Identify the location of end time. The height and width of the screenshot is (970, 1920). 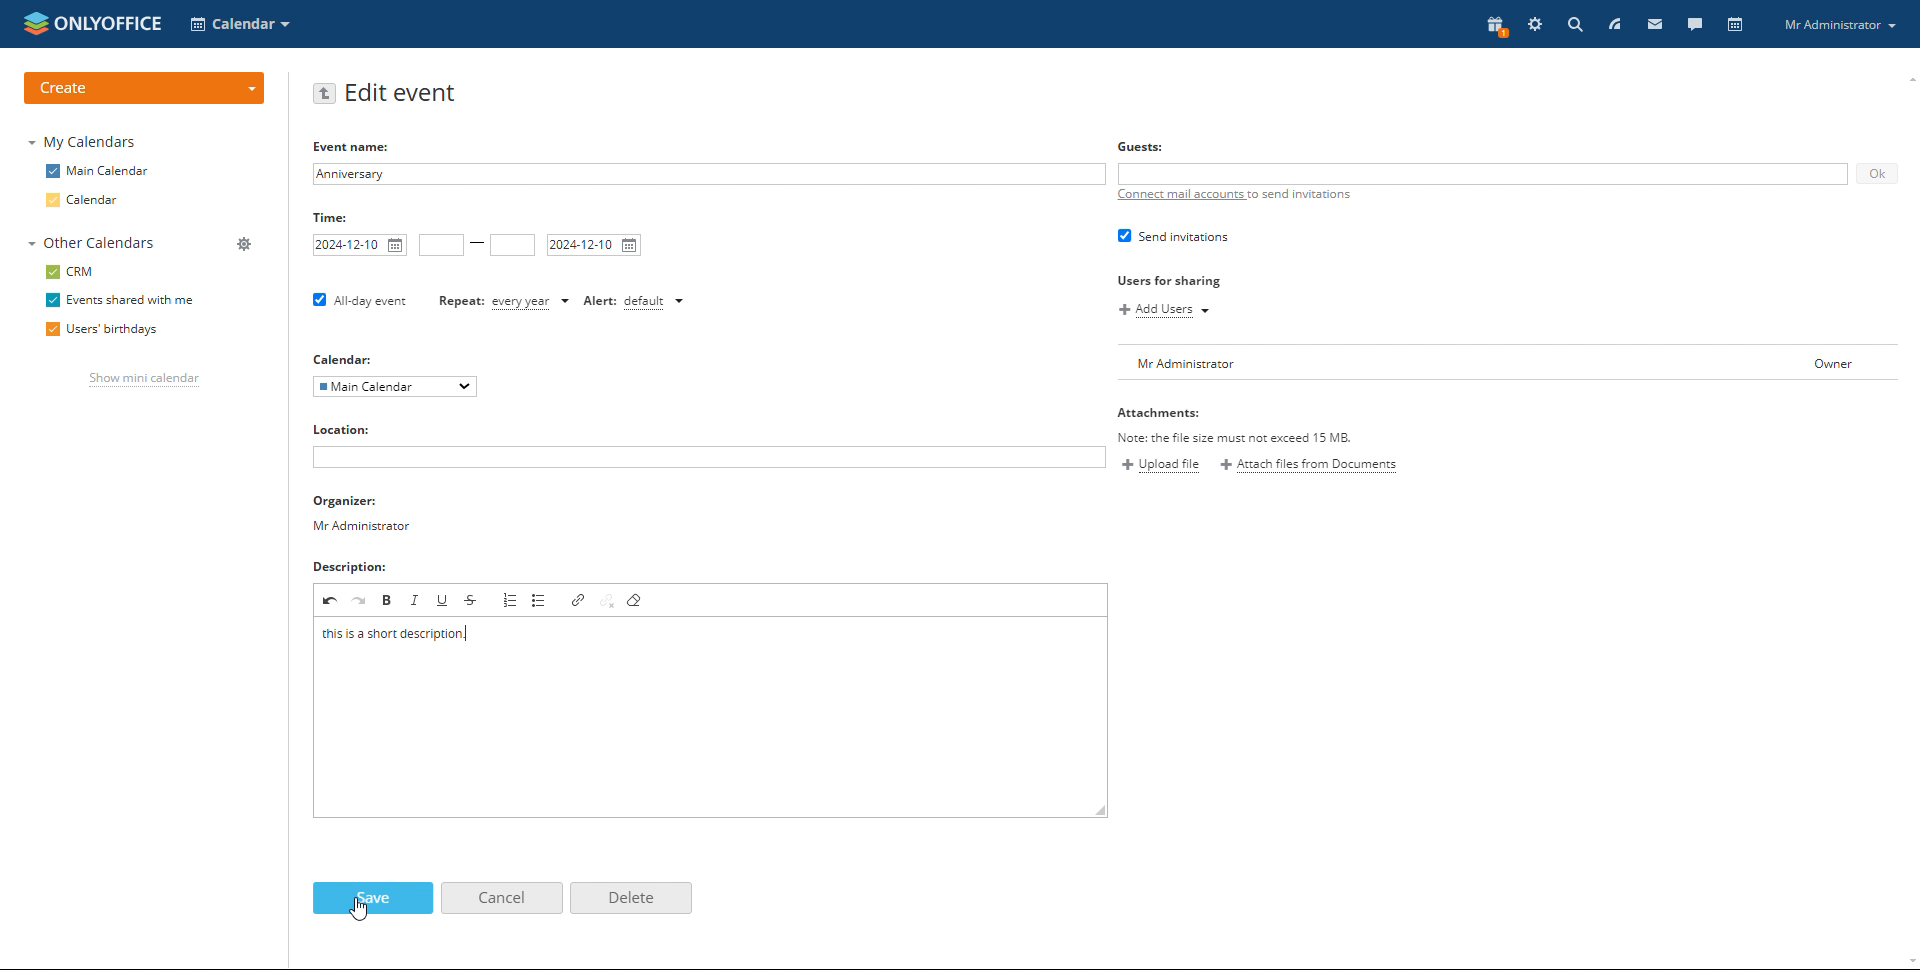
(513, 245).